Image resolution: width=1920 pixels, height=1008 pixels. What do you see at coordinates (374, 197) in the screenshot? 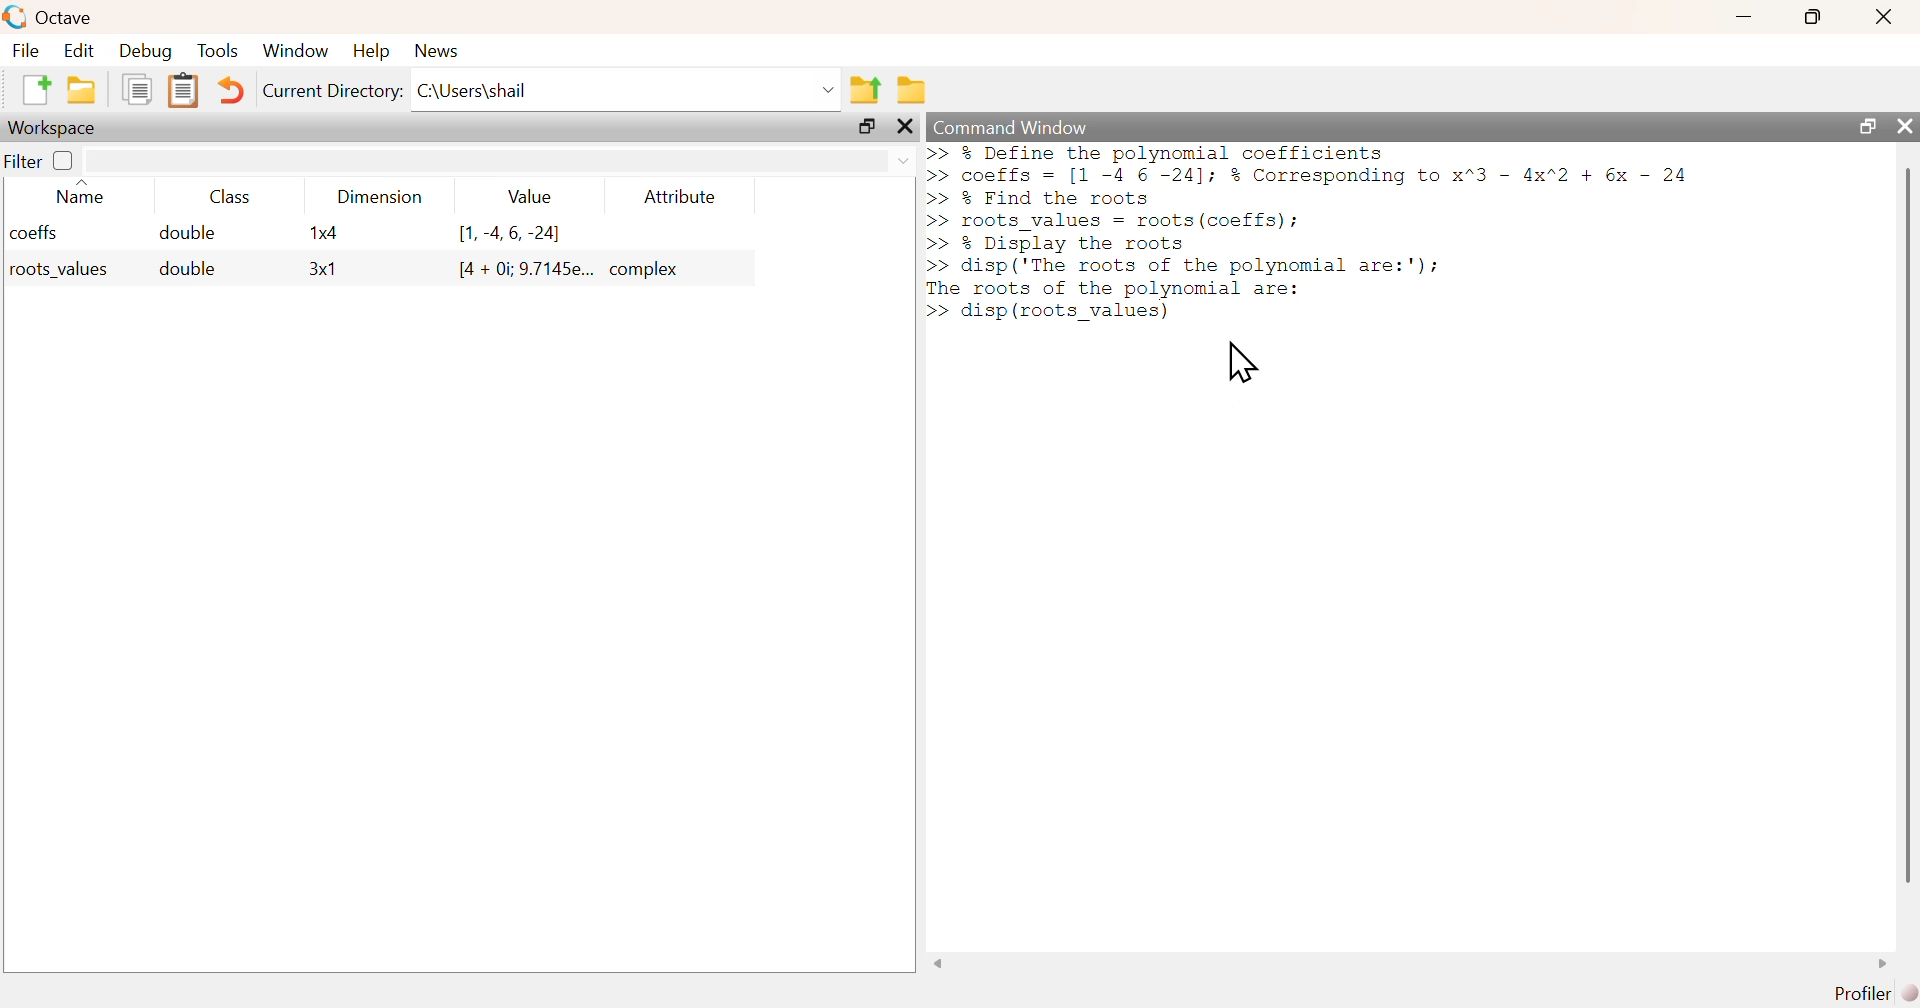
I see `Dimension` at bounding box center [374, 197].